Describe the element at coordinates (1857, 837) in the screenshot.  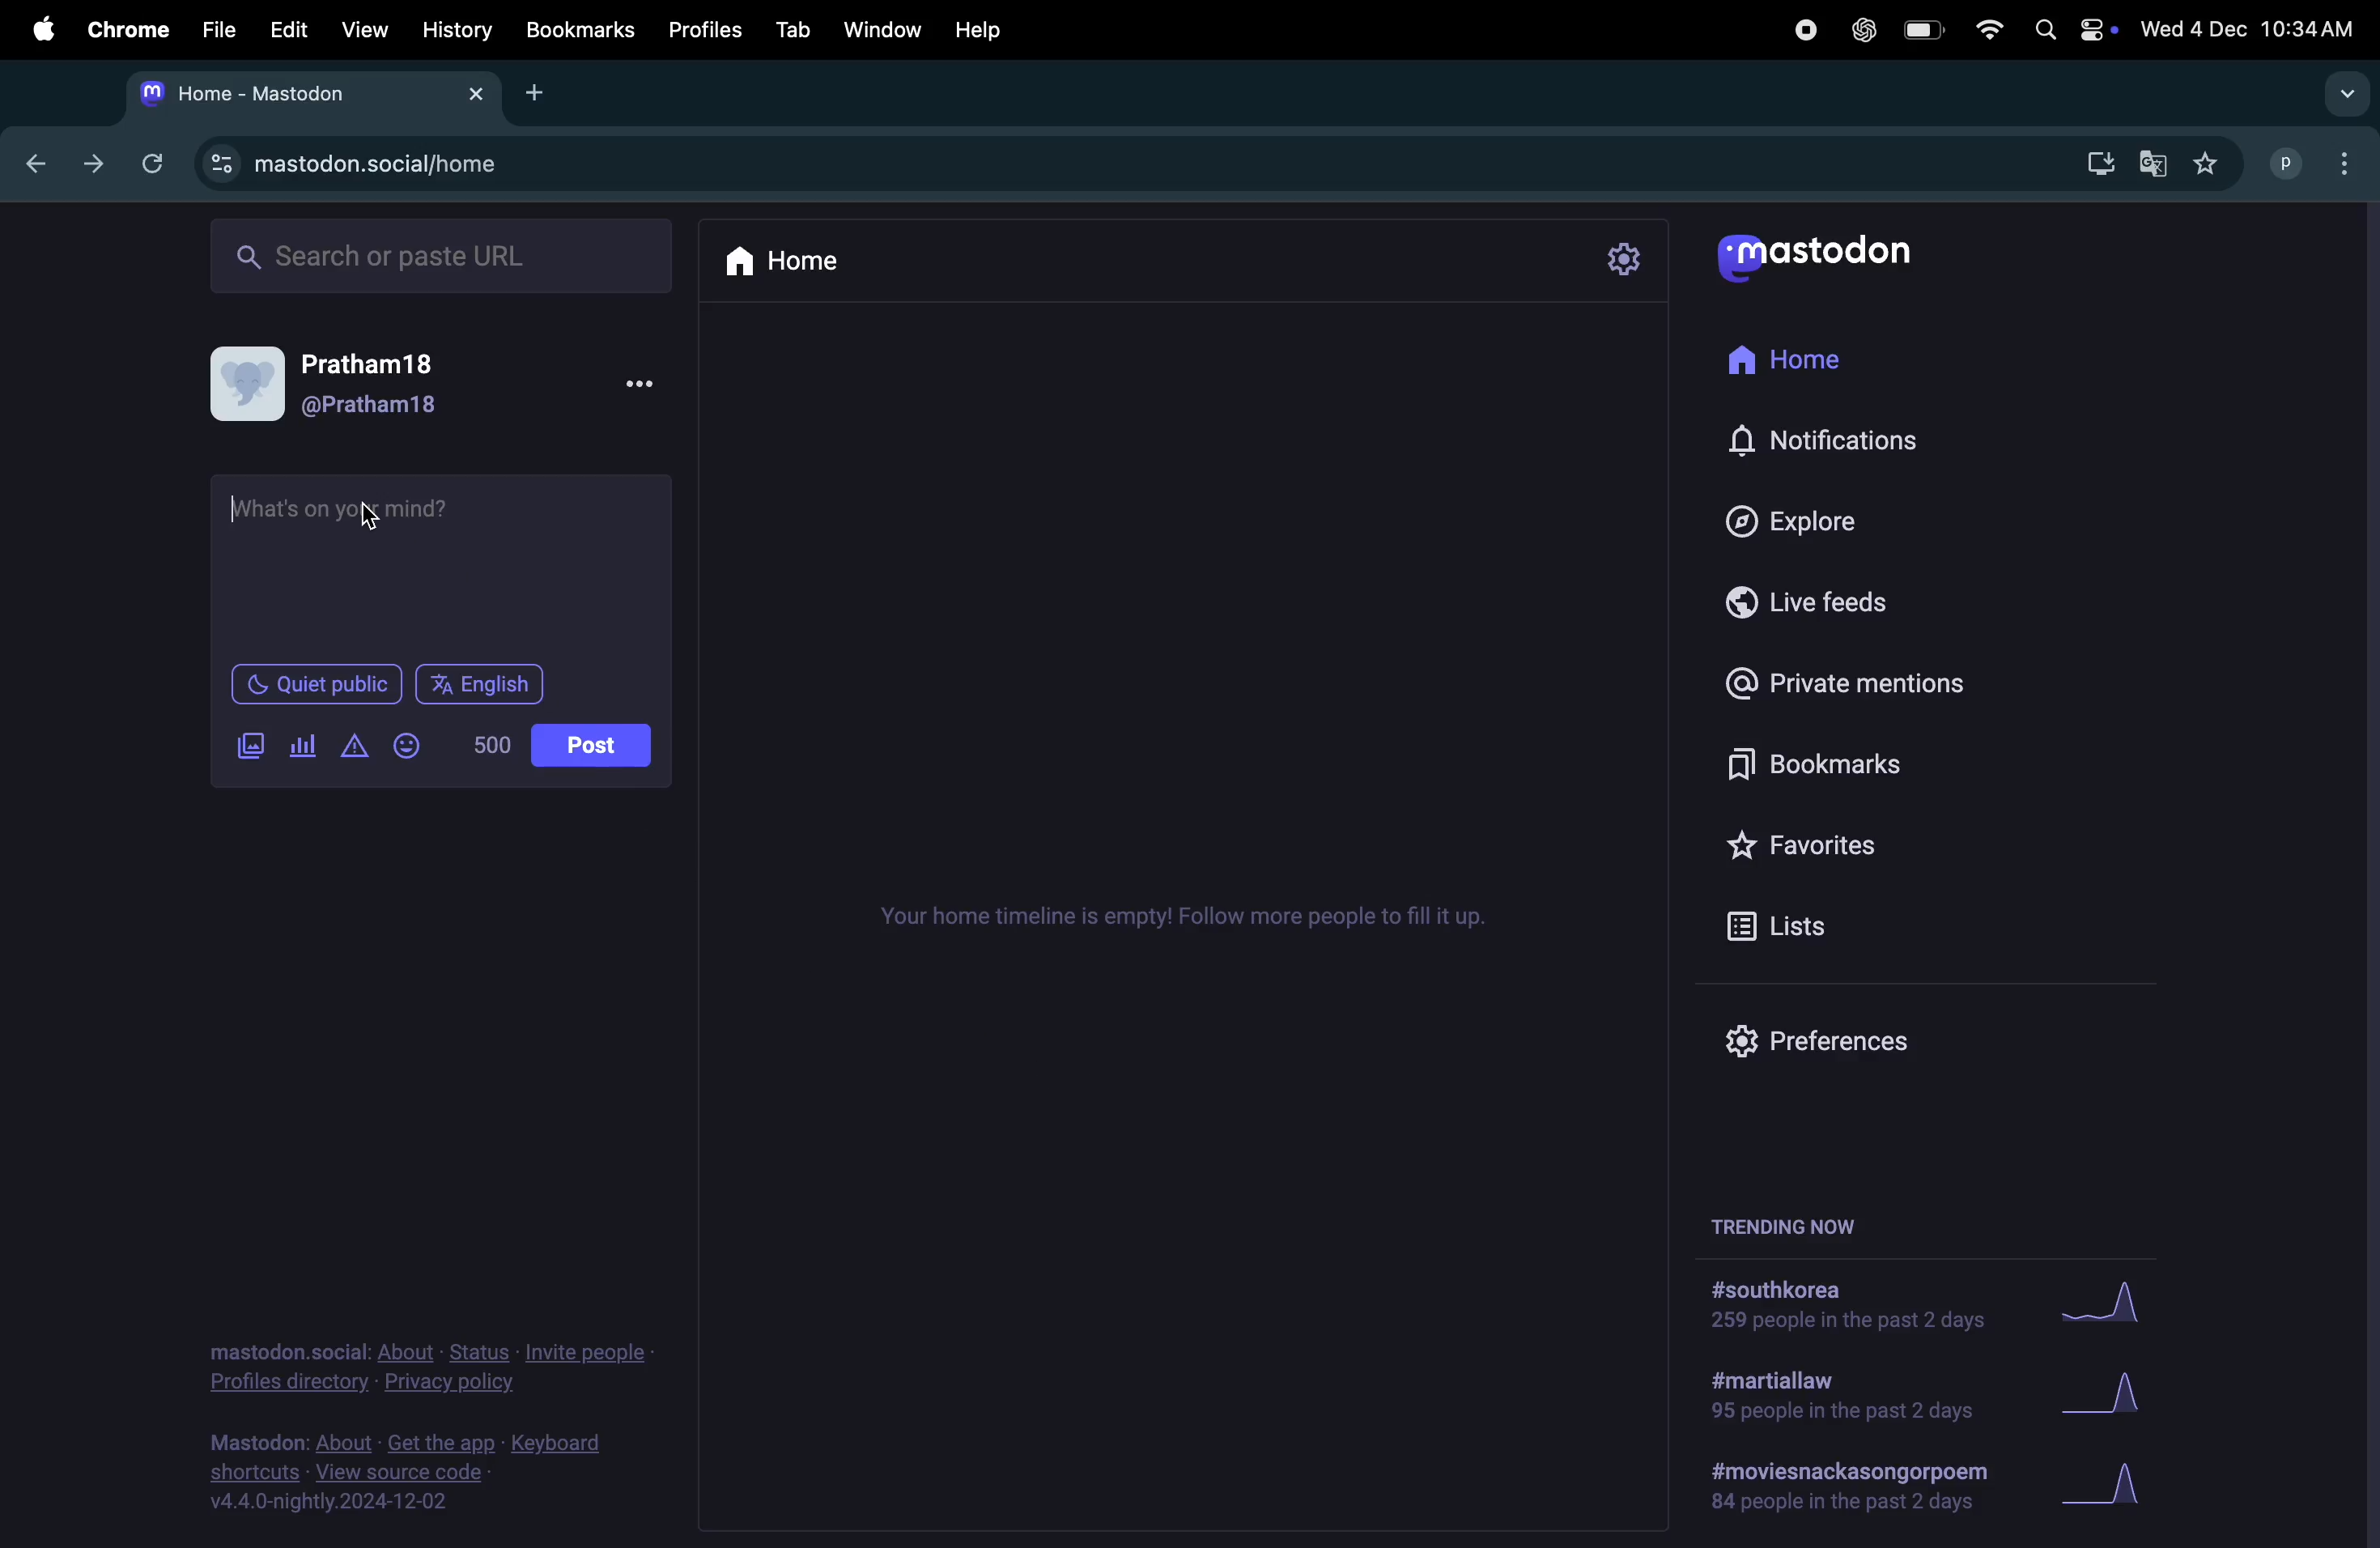
I see `Favourites` at that location.